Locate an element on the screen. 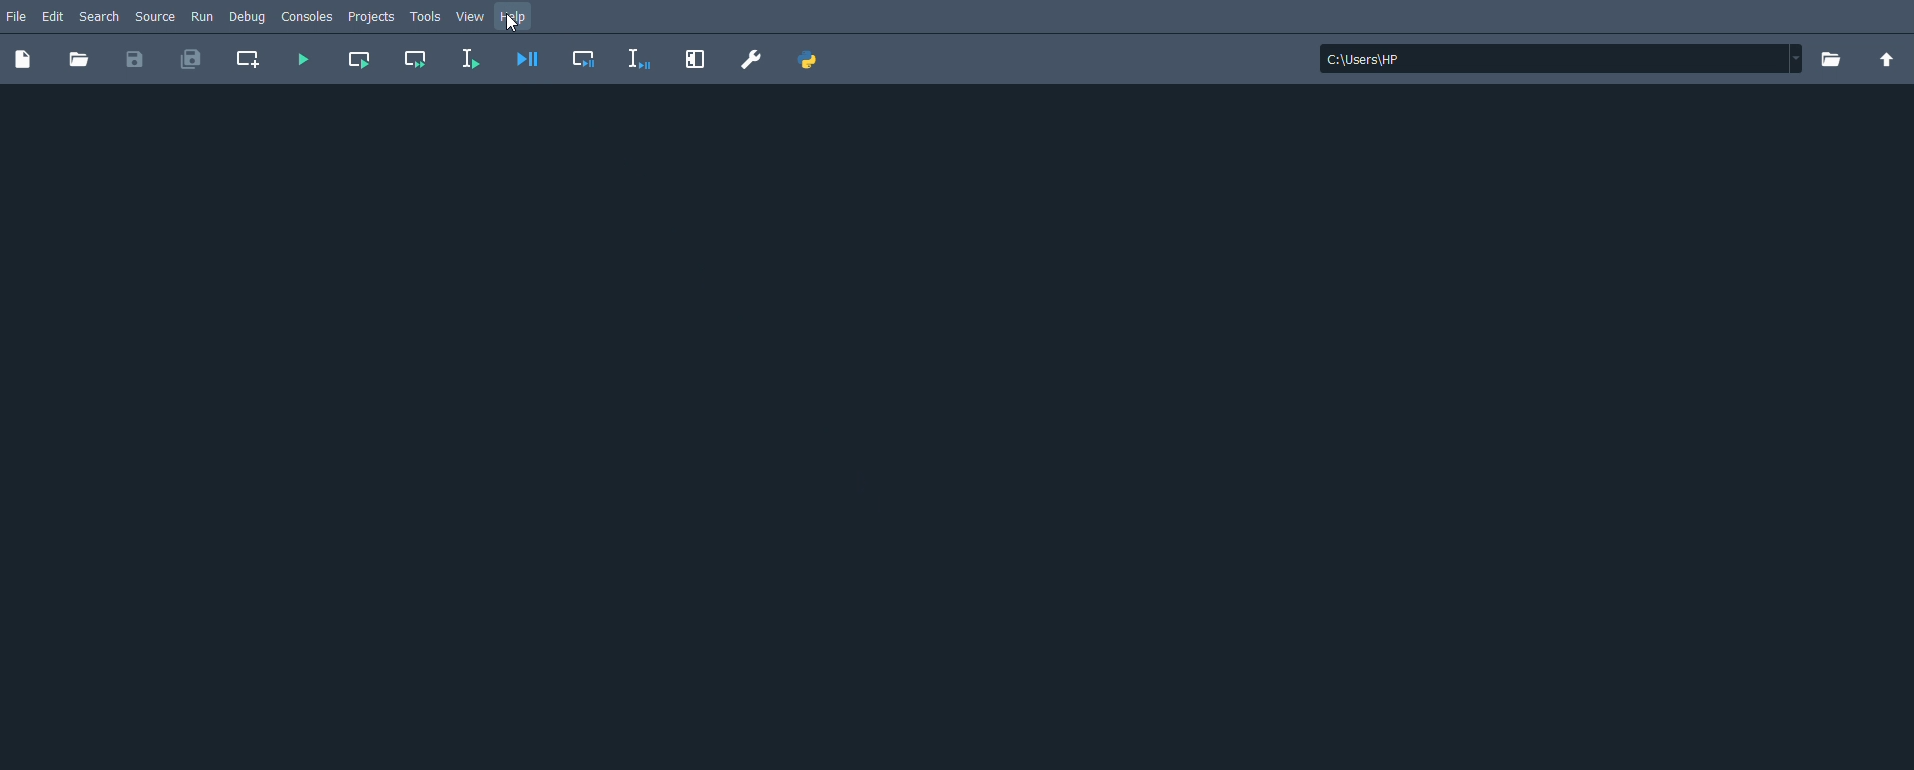 The image size is (1914, 770). Run is located at coordinates (204, 15).